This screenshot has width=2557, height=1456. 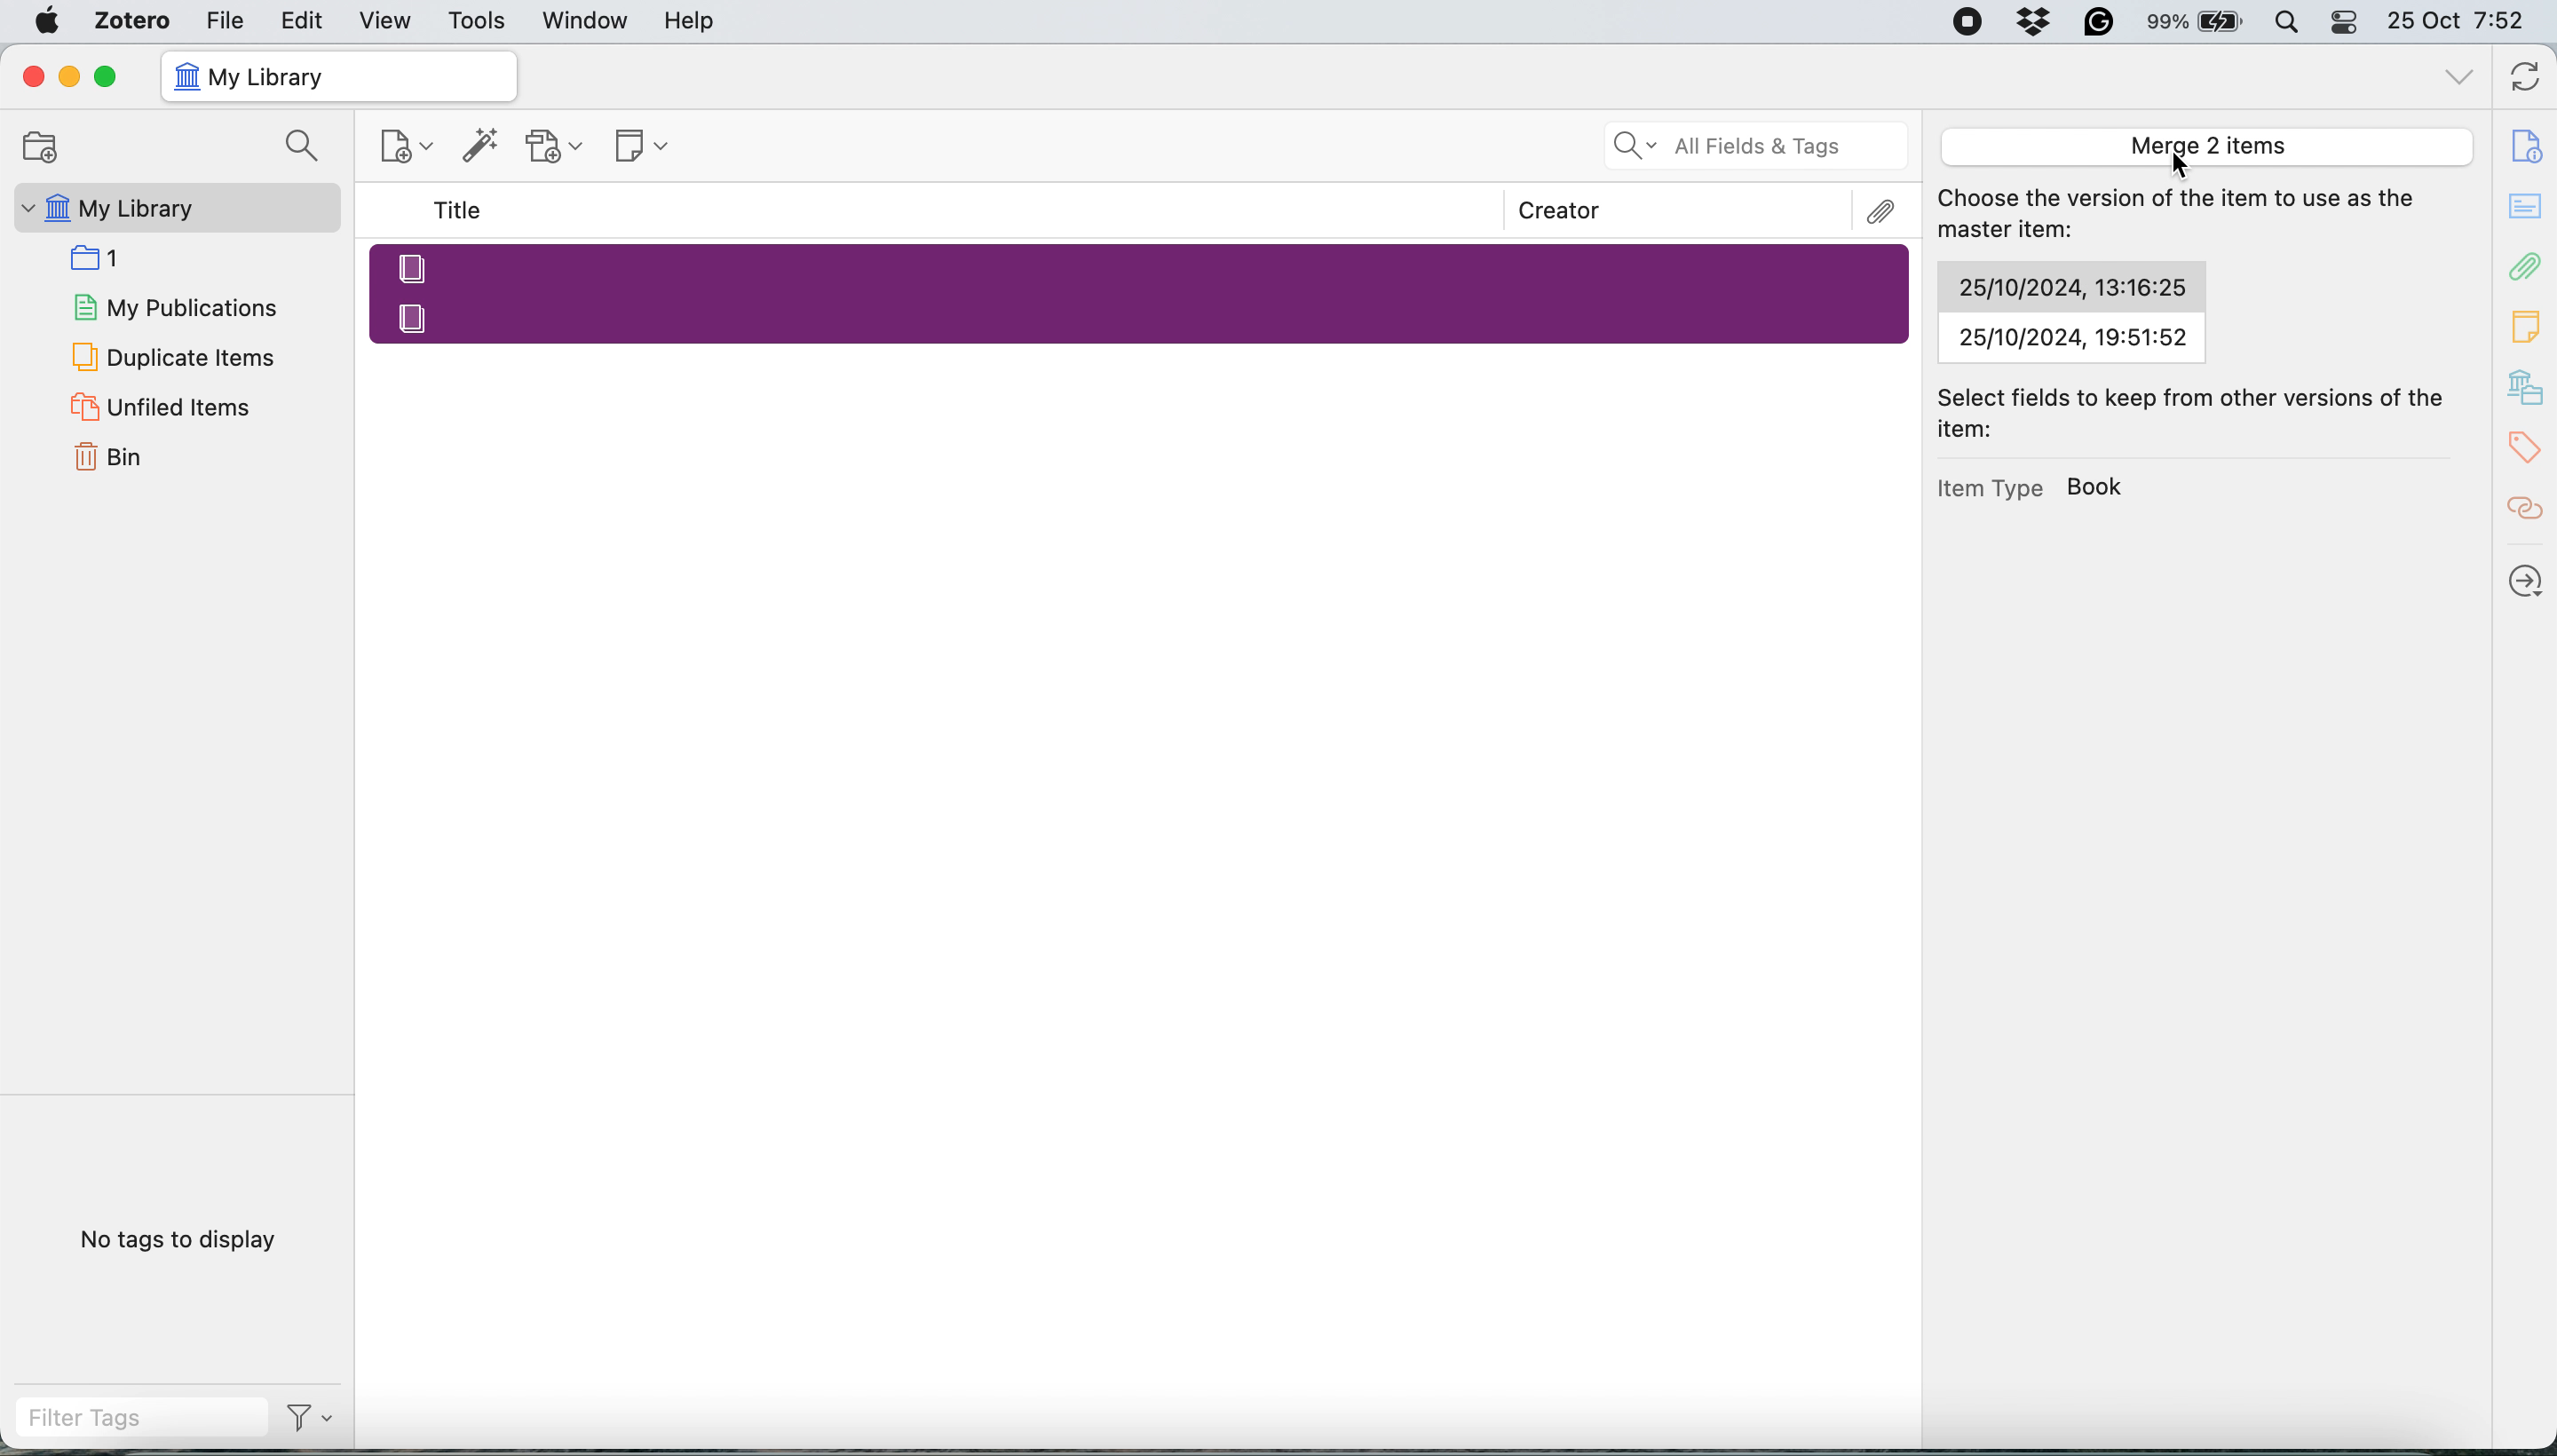 What do you see at coordinates (2530, 448) in the screenshot?
I see `Tags` at bounding box center [2530, 448].